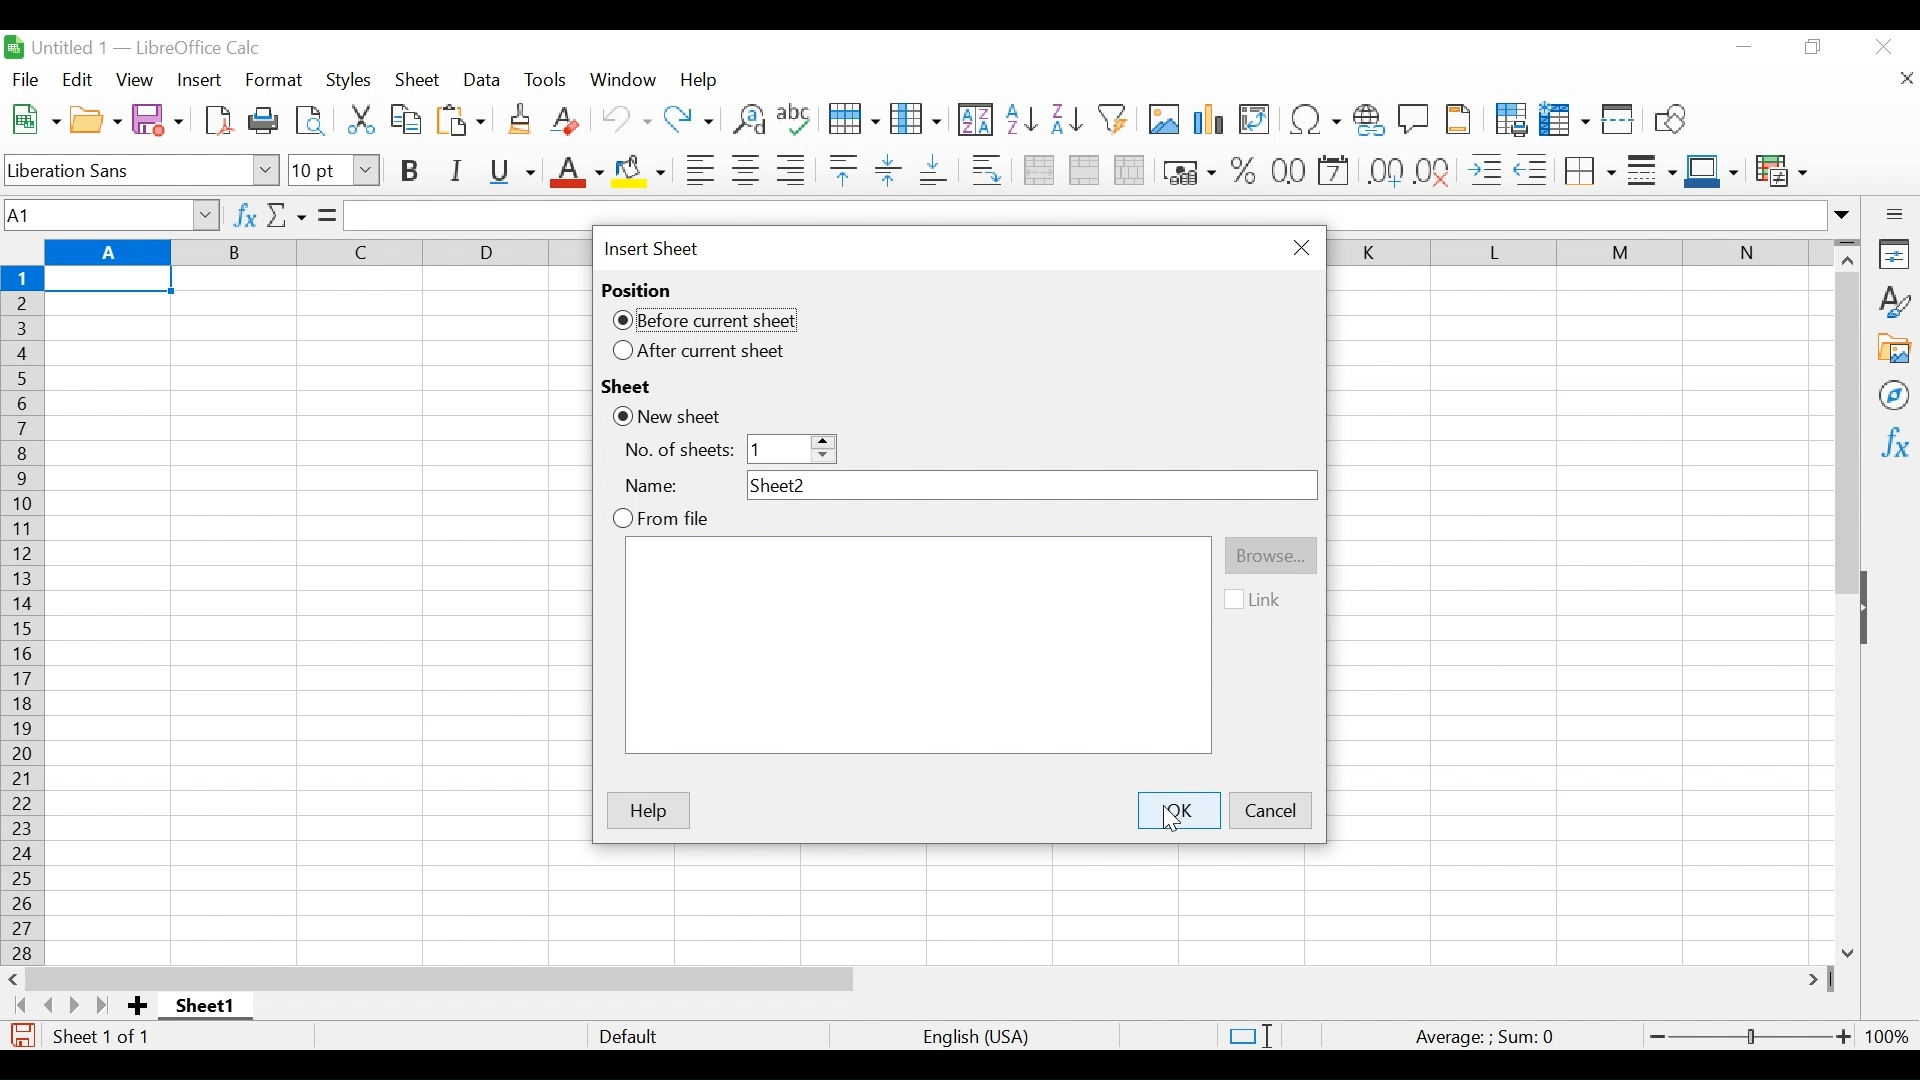 The image size is (1920, 1080). I want to click on Insert Image, so click(1161, 120).